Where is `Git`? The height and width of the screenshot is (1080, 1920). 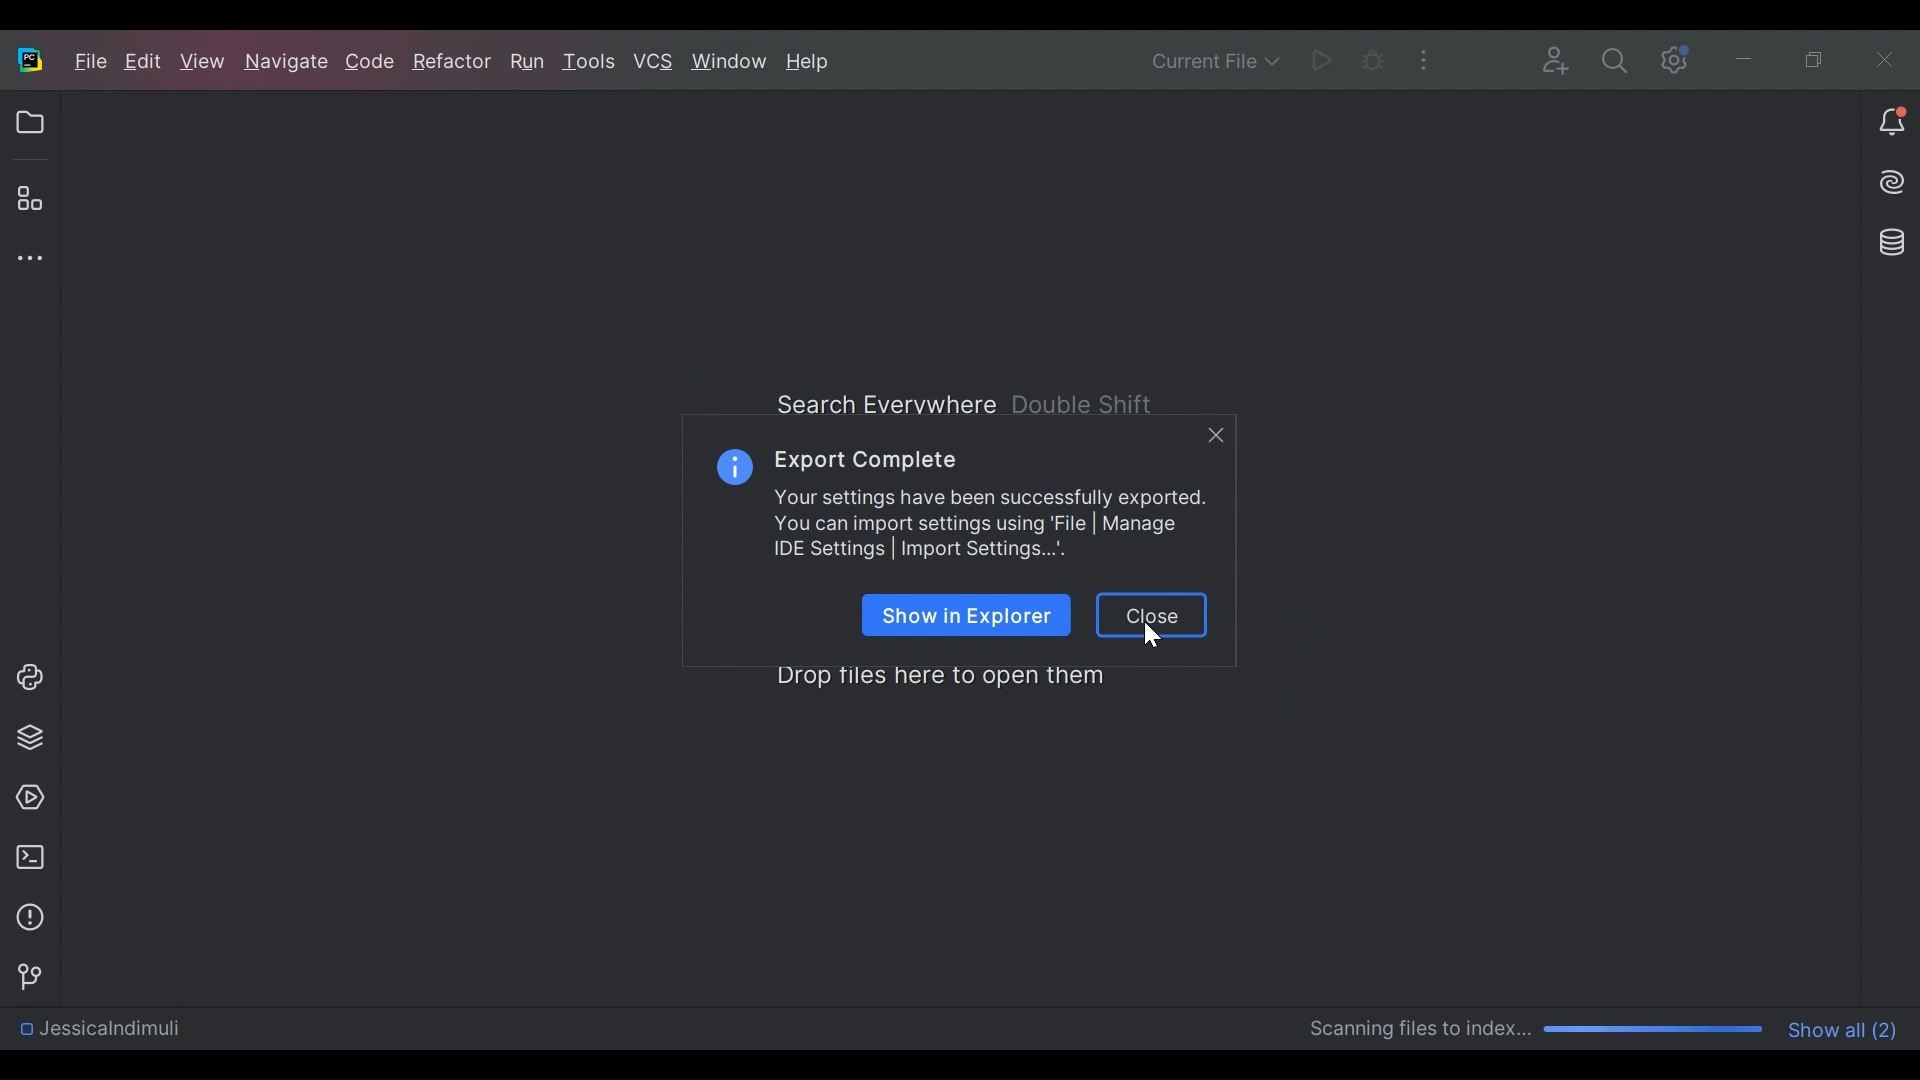
Git is located at coordinates (24, 974).